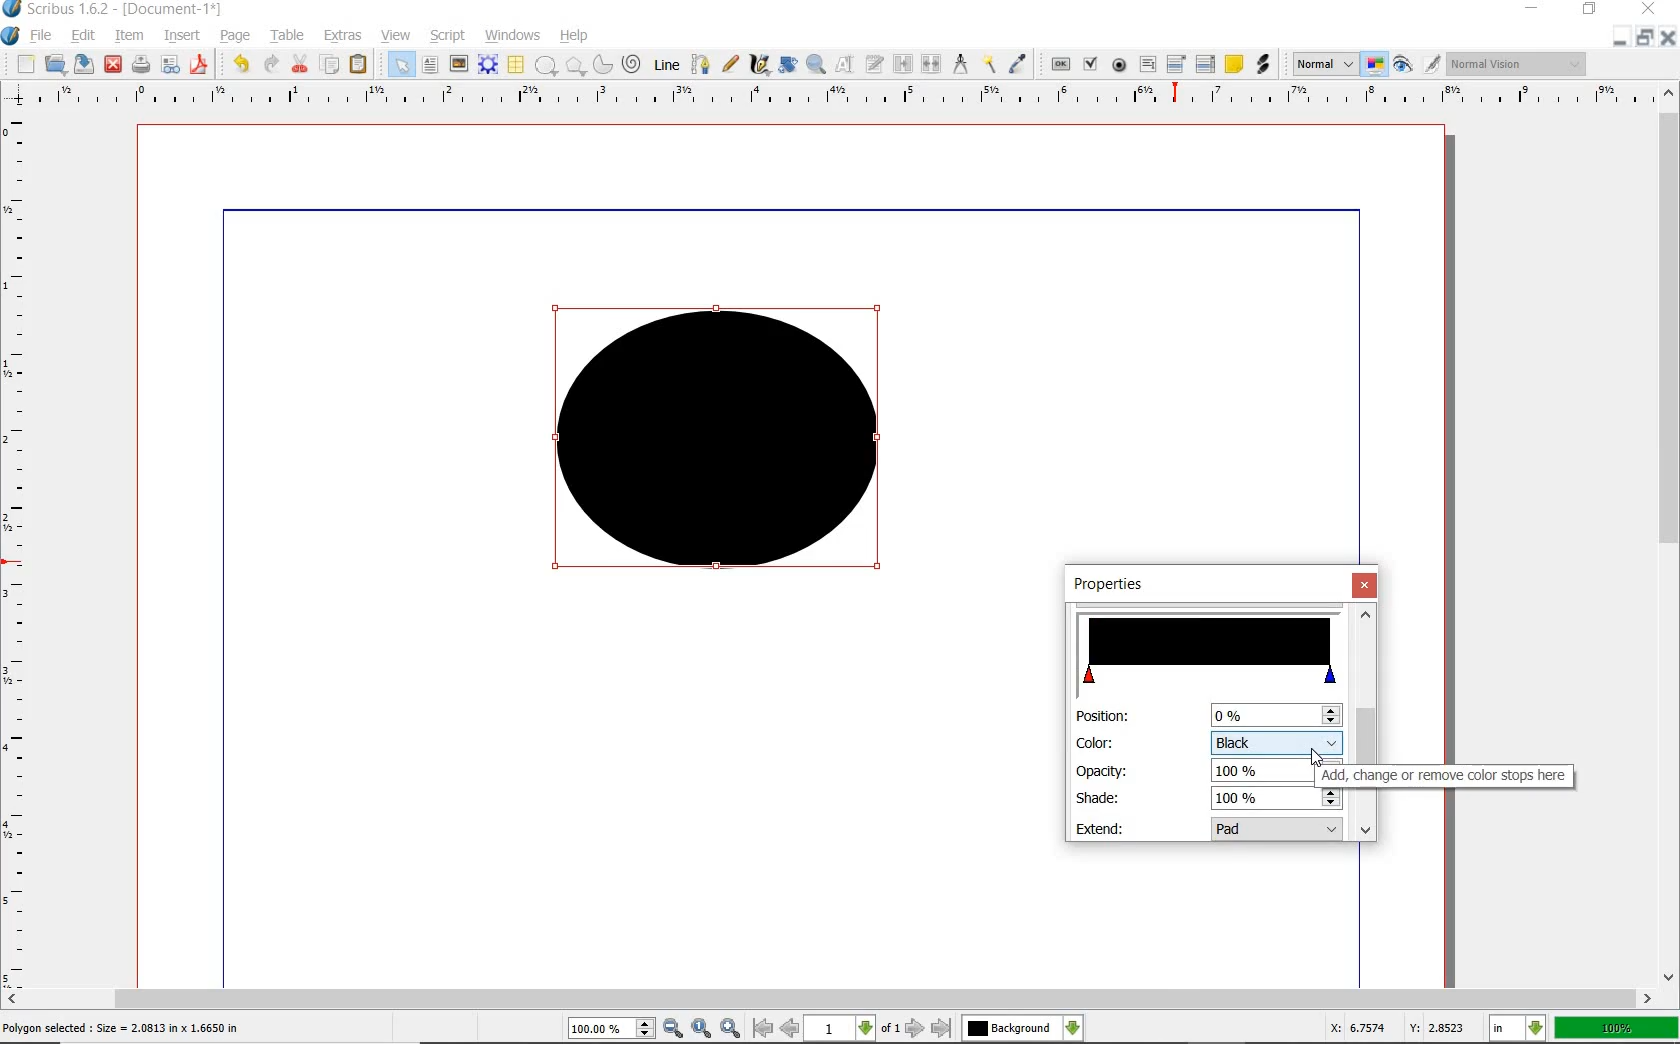 This screenshot has width=1680, height=1044. What do you see at coordinates (1517, 1026) in the screenshot?
I see `select current unit` at bounding box center [1517, 1026].